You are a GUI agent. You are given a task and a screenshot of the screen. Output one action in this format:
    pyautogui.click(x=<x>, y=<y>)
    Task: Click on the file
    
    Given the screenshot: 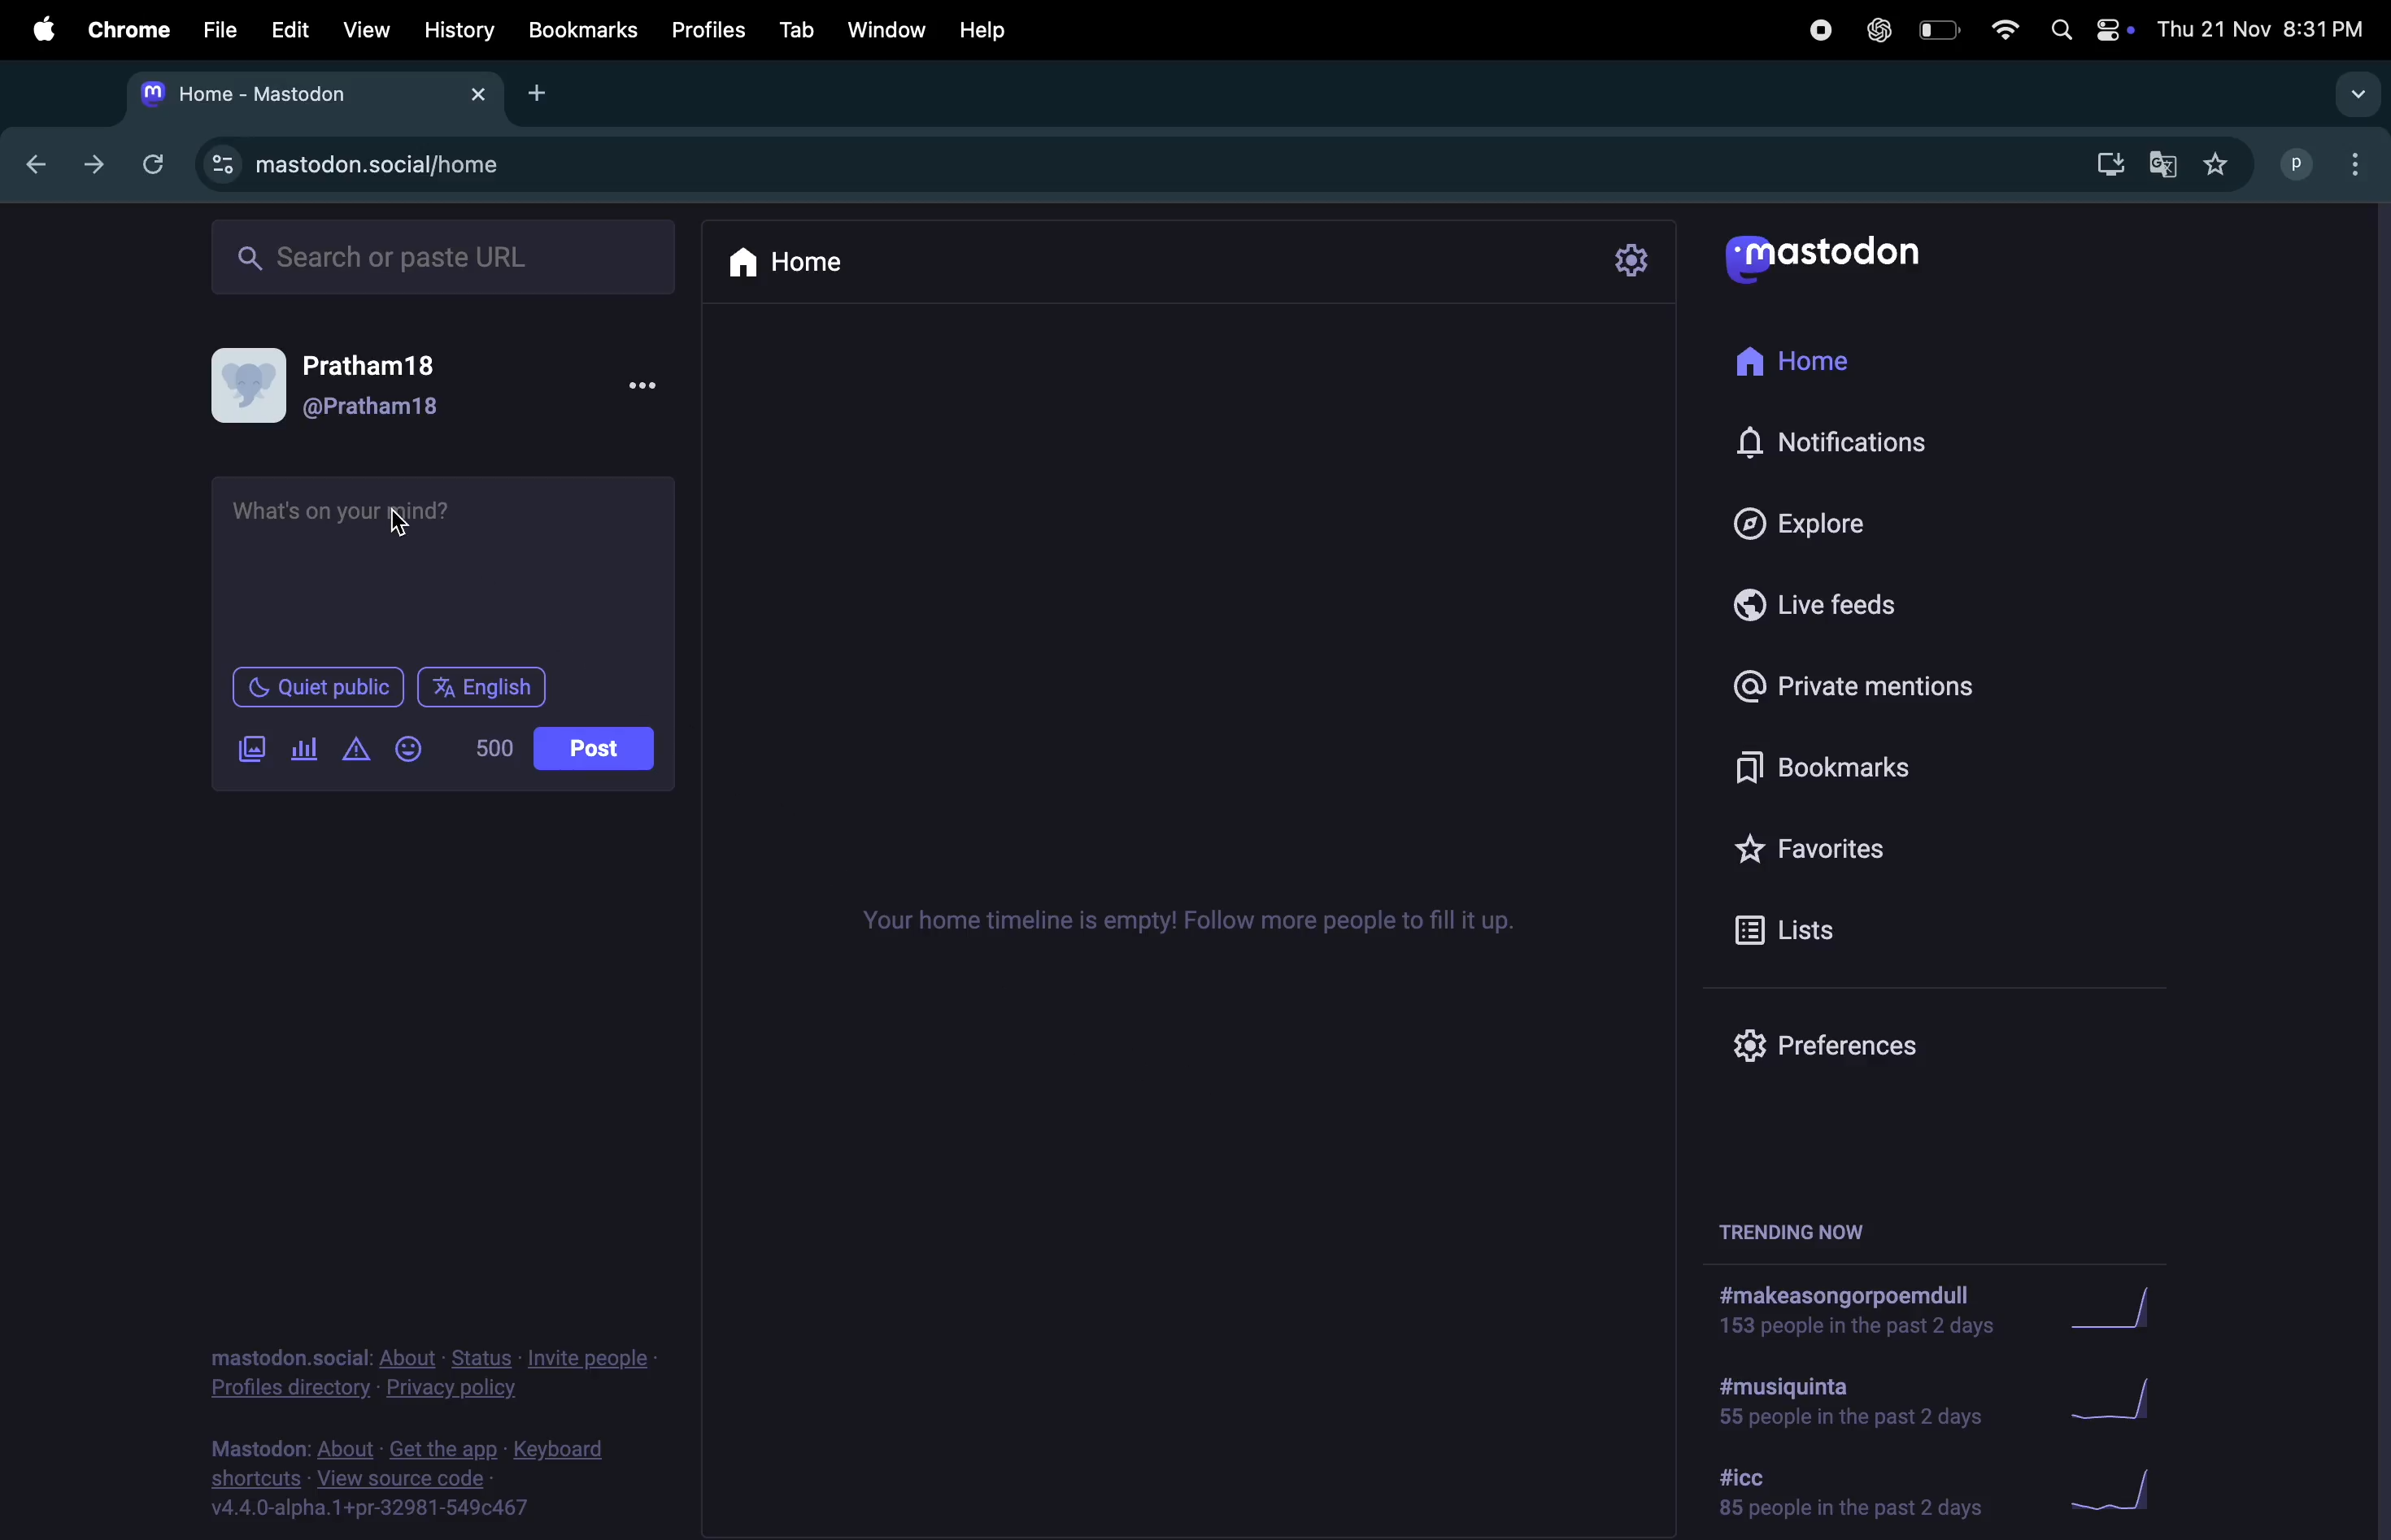 What is the action you would take?
    pyautogui.click(x=222, y=31)
    